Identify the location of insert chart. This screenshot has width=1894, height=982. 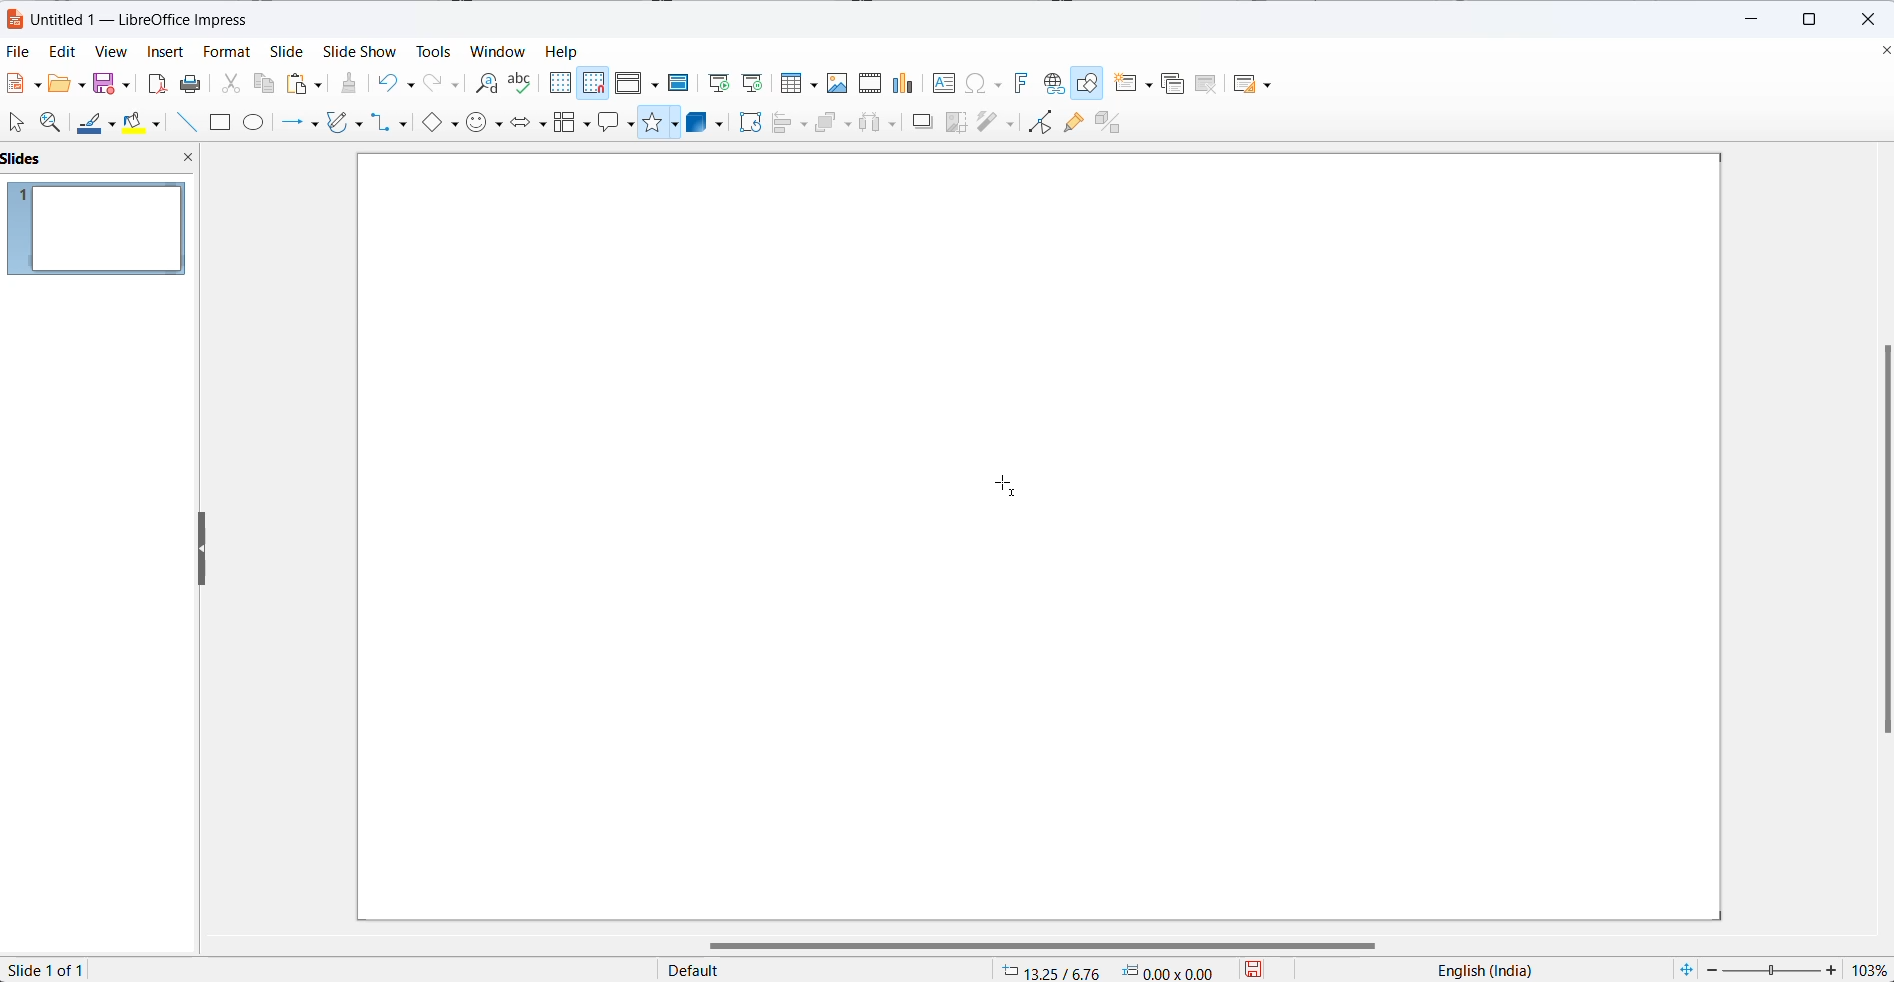
(904, 85).